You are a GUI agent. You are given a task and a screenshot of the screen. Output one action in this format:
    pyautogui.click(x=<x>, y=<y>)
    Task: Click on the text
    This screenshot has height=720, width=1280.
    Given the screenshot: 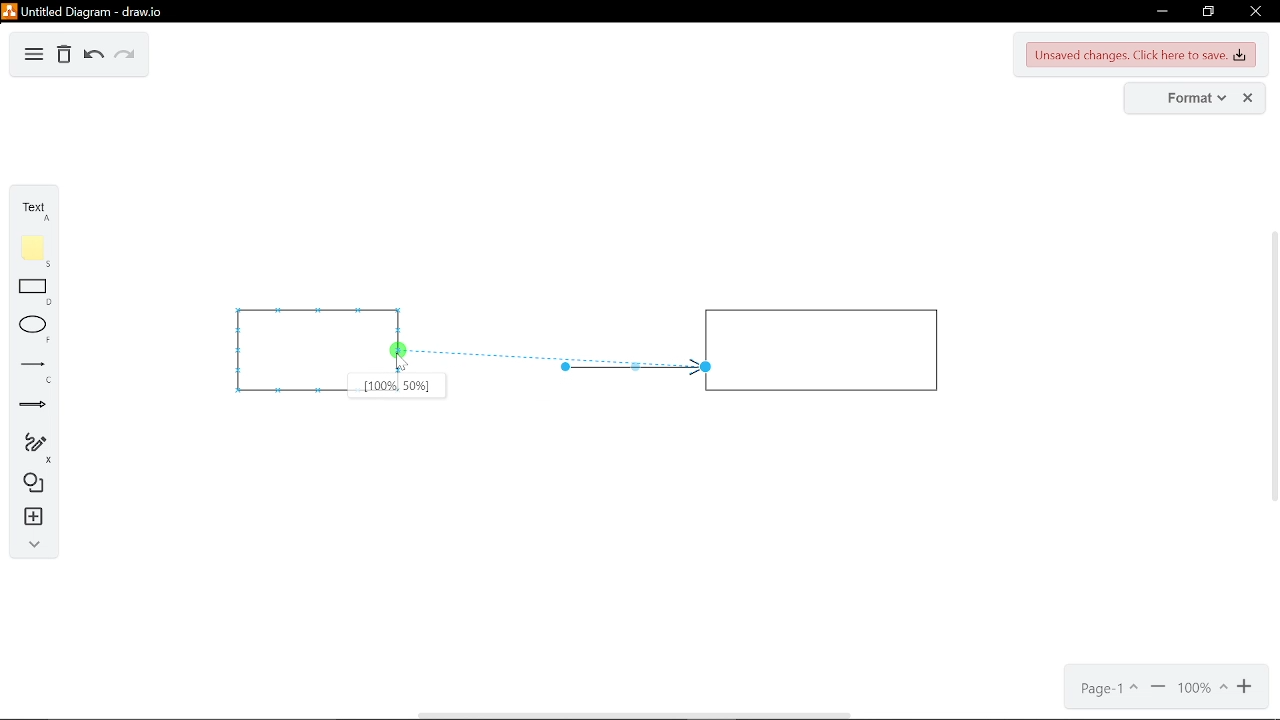 What is the action you would take?
    pyautogui.click(x=28, y=208)
    